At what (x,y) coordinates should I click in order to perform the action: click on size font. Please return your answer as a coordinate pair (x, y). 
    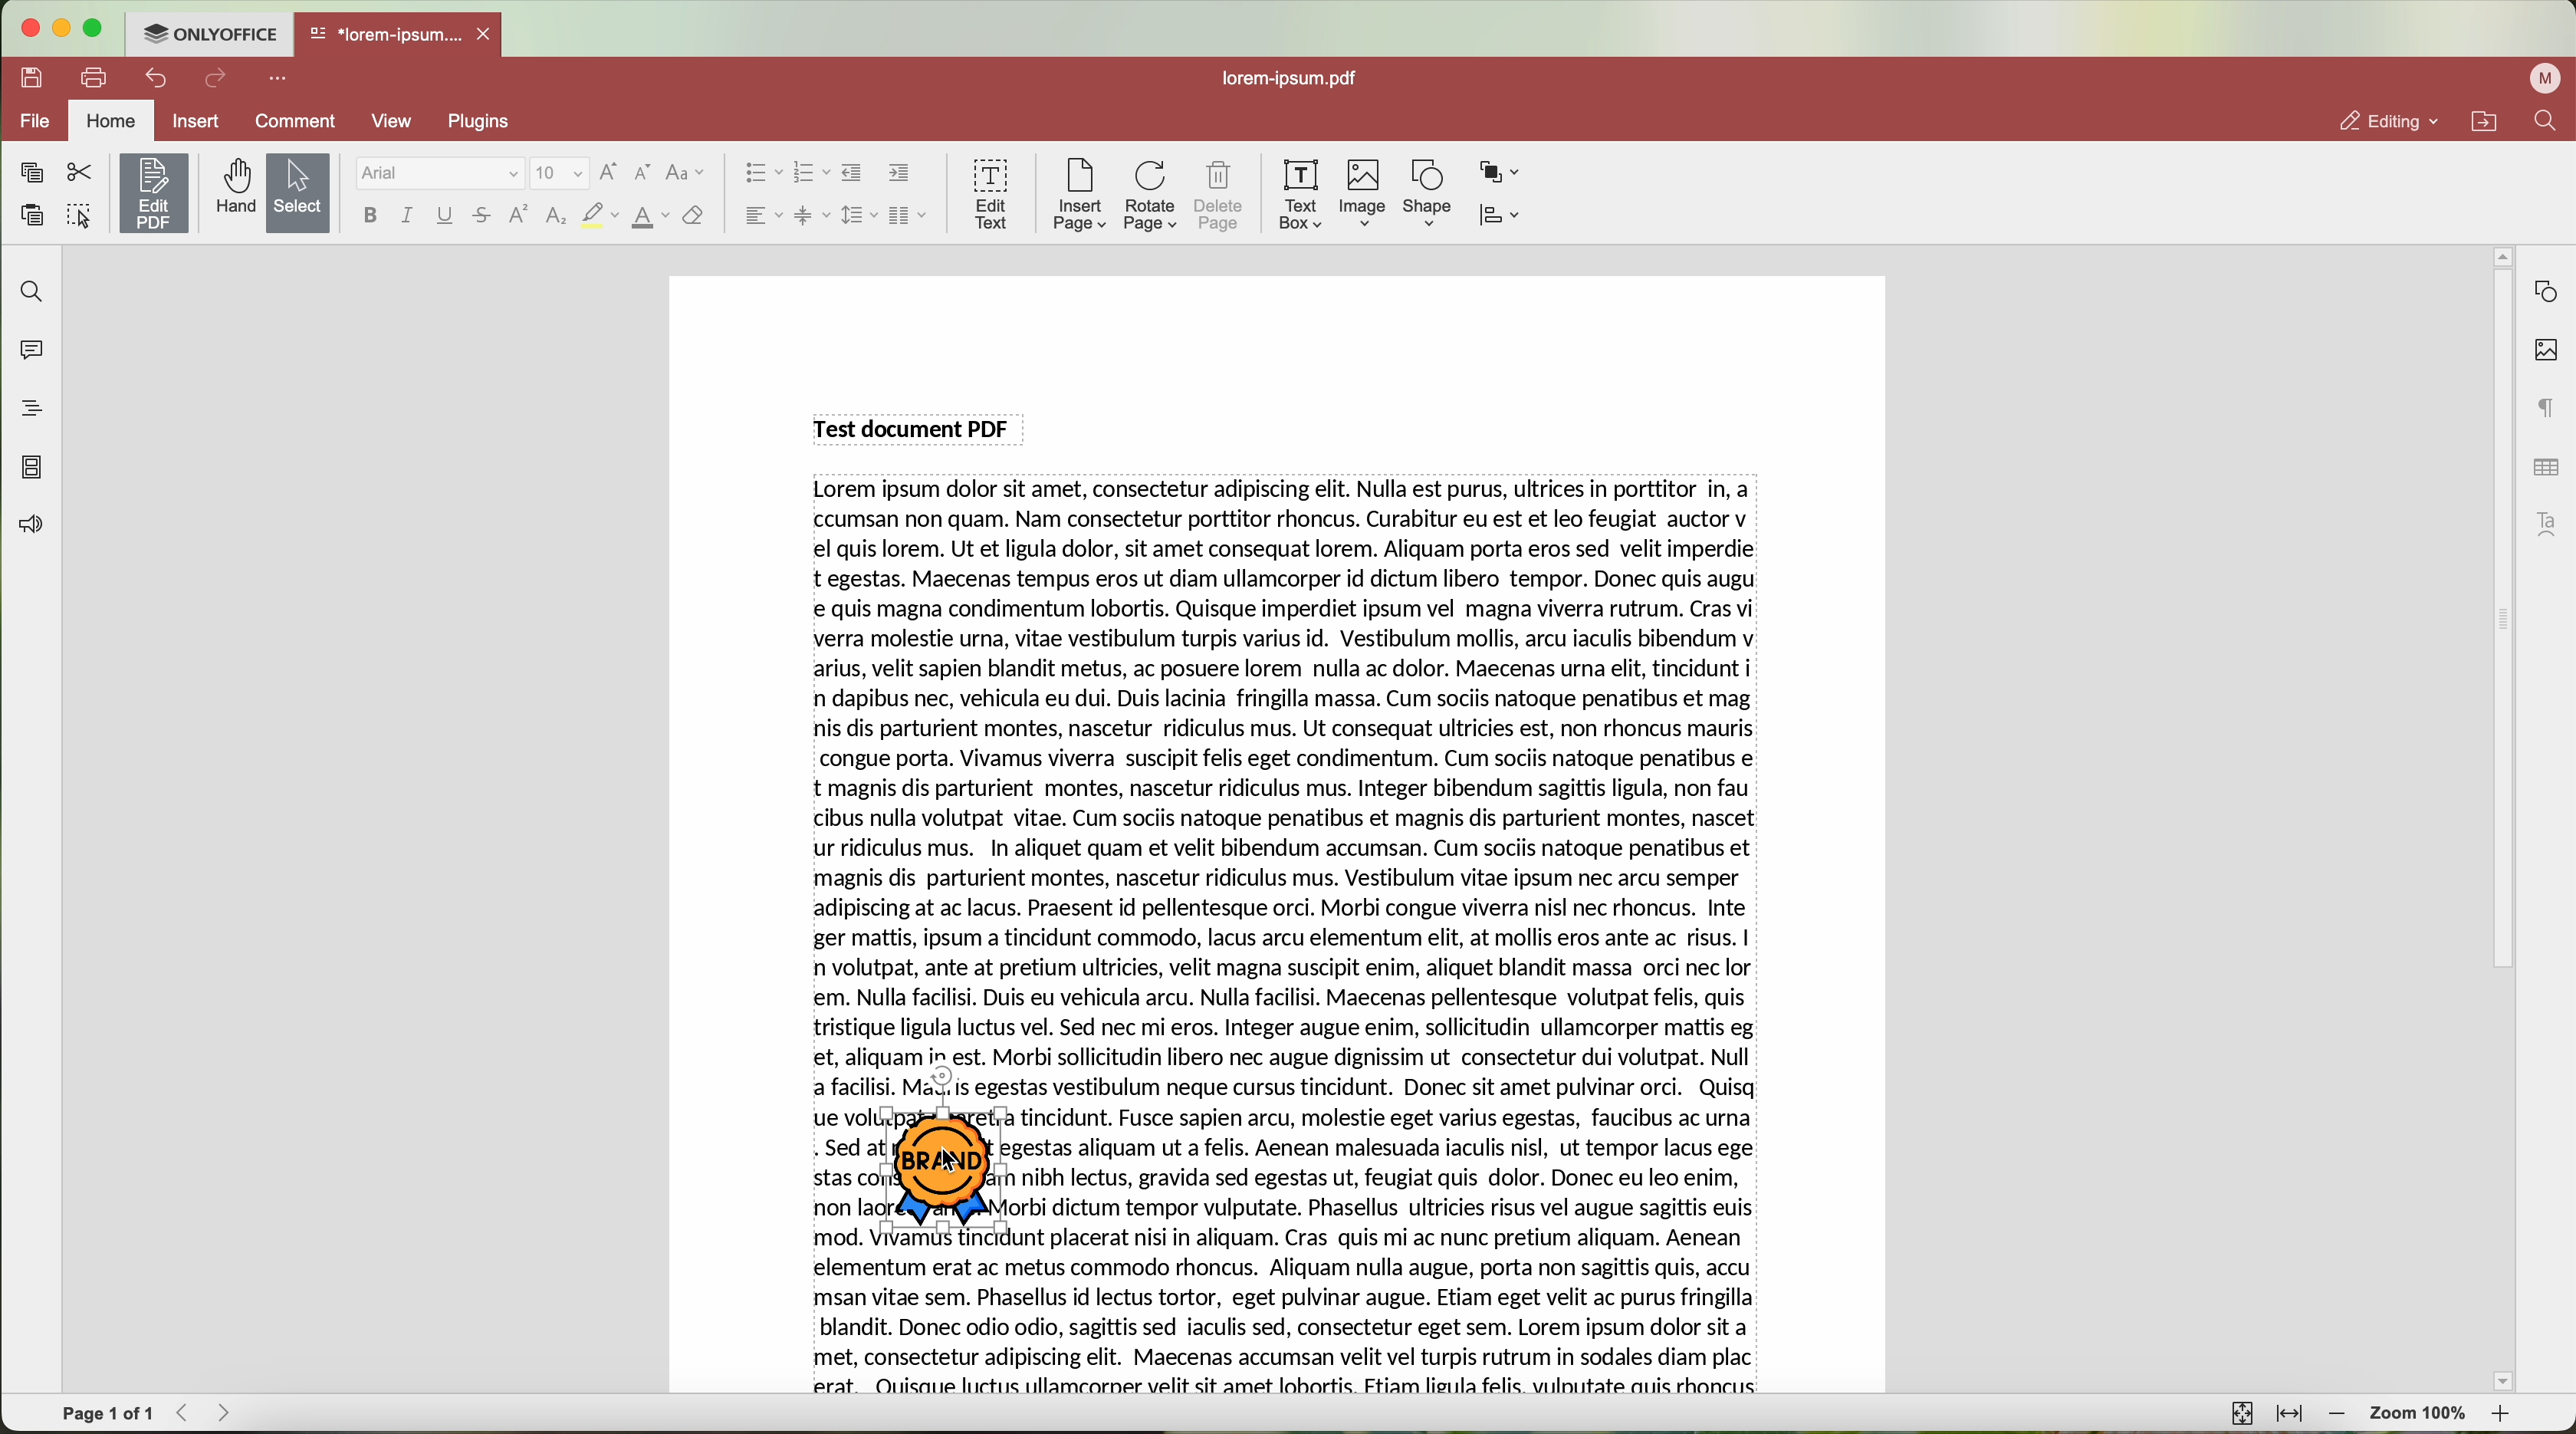
    Looking at the image, I should click on (560, 174).